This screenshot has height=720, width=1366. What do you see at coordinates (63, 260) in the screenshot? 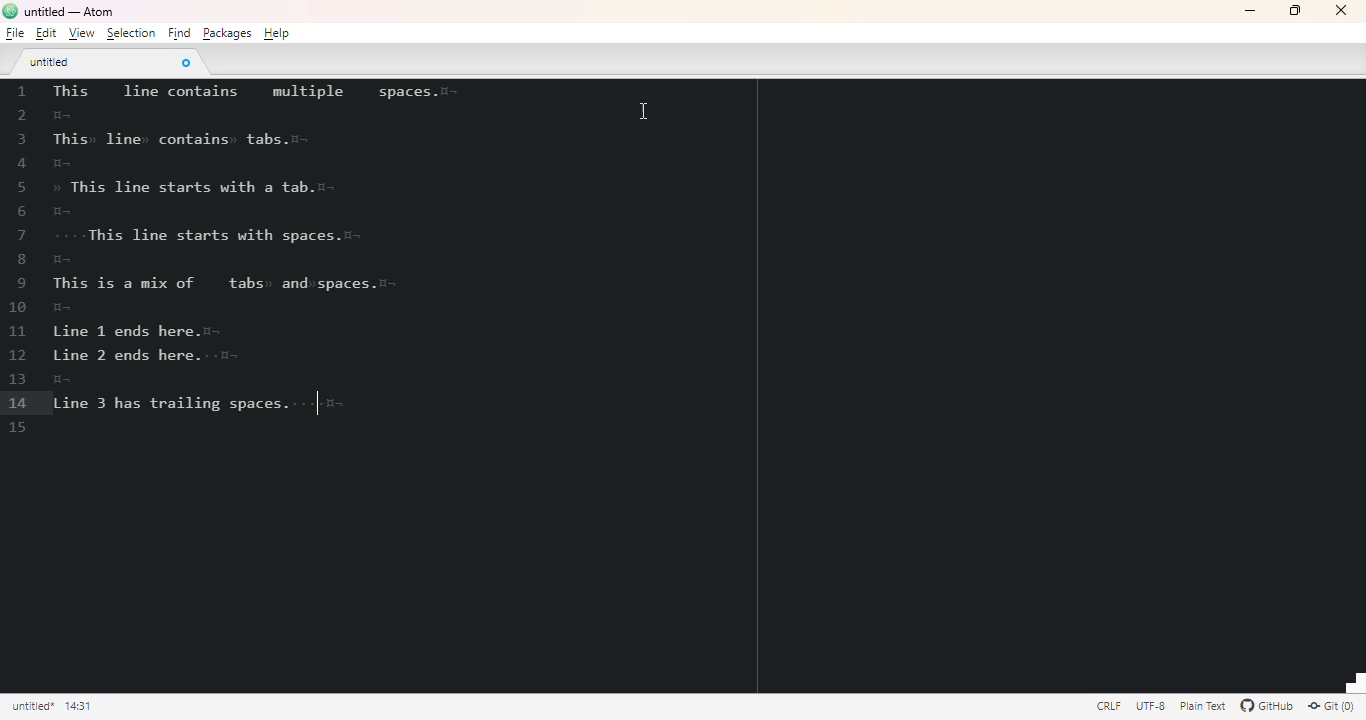
I see `invisible characters` at bounding box center [63, 260].